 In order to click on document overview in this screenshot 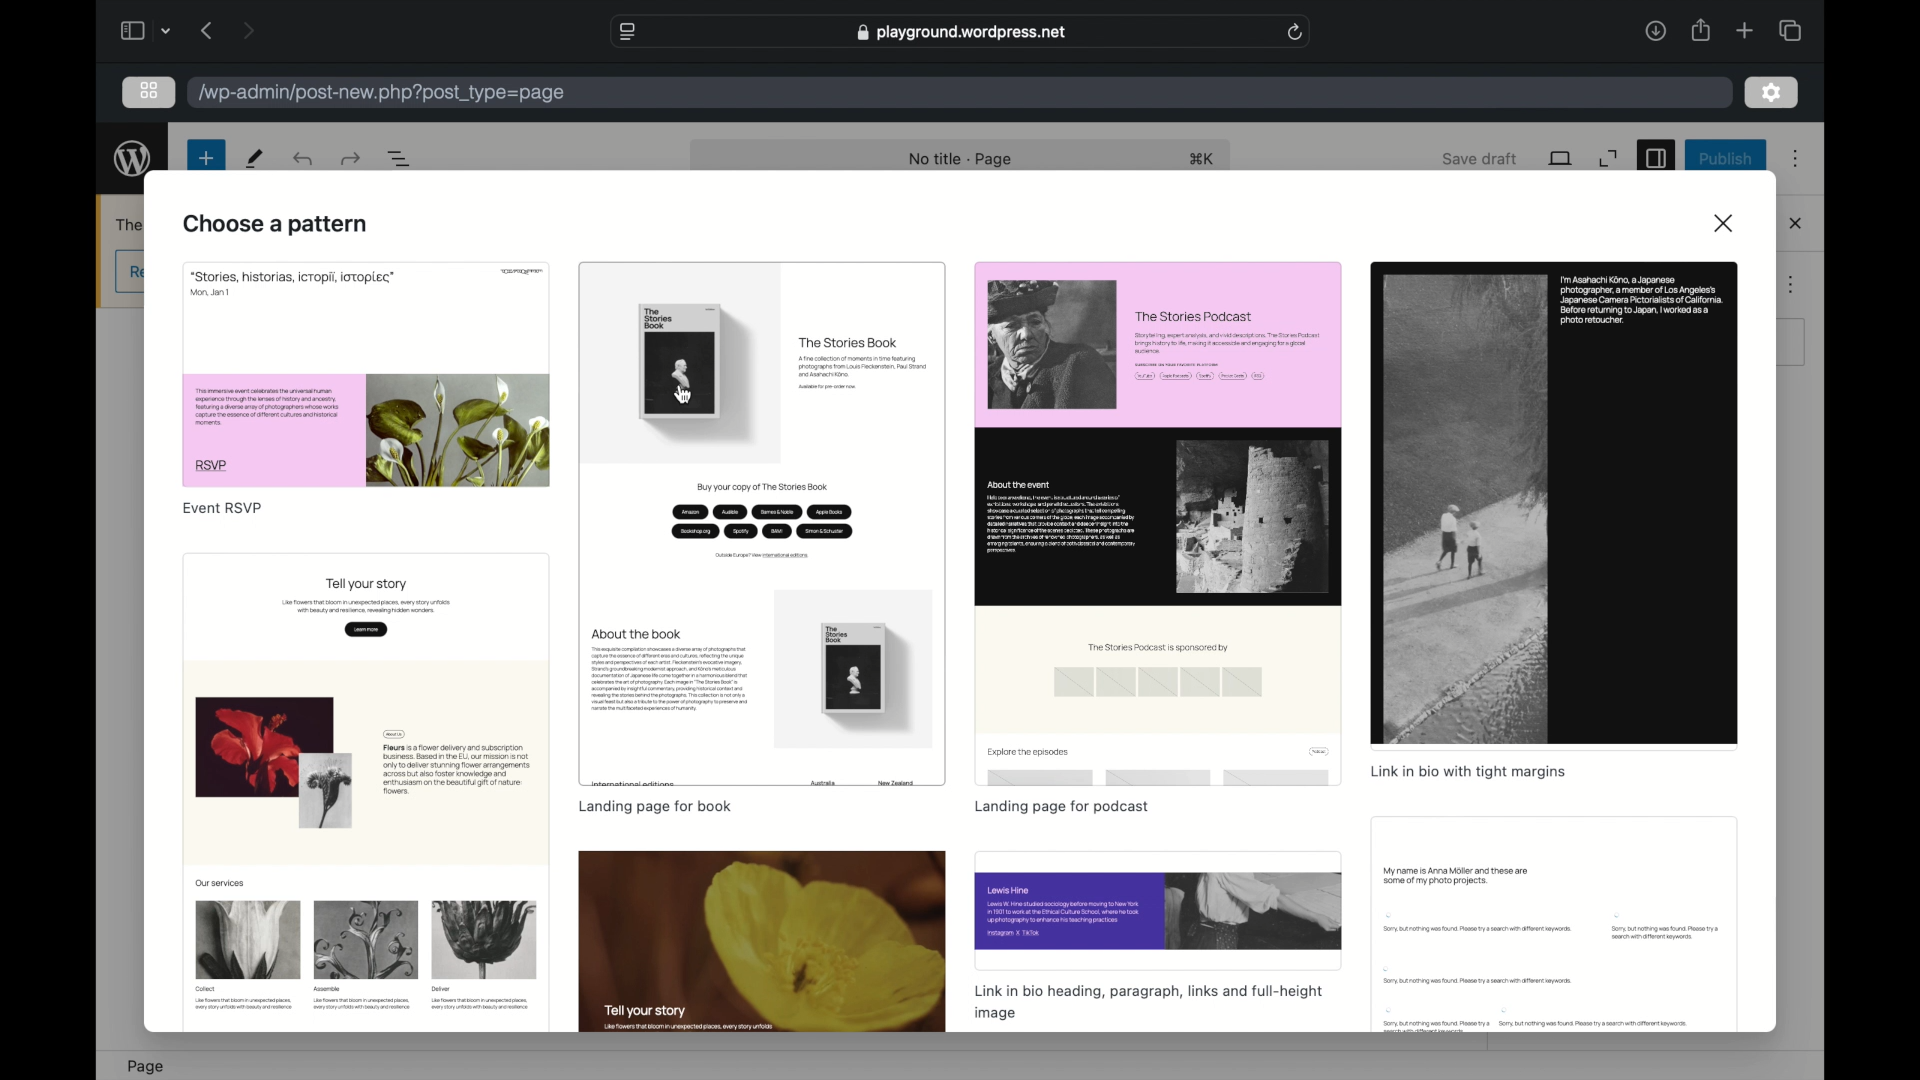, I will do `click(401, 159)`.